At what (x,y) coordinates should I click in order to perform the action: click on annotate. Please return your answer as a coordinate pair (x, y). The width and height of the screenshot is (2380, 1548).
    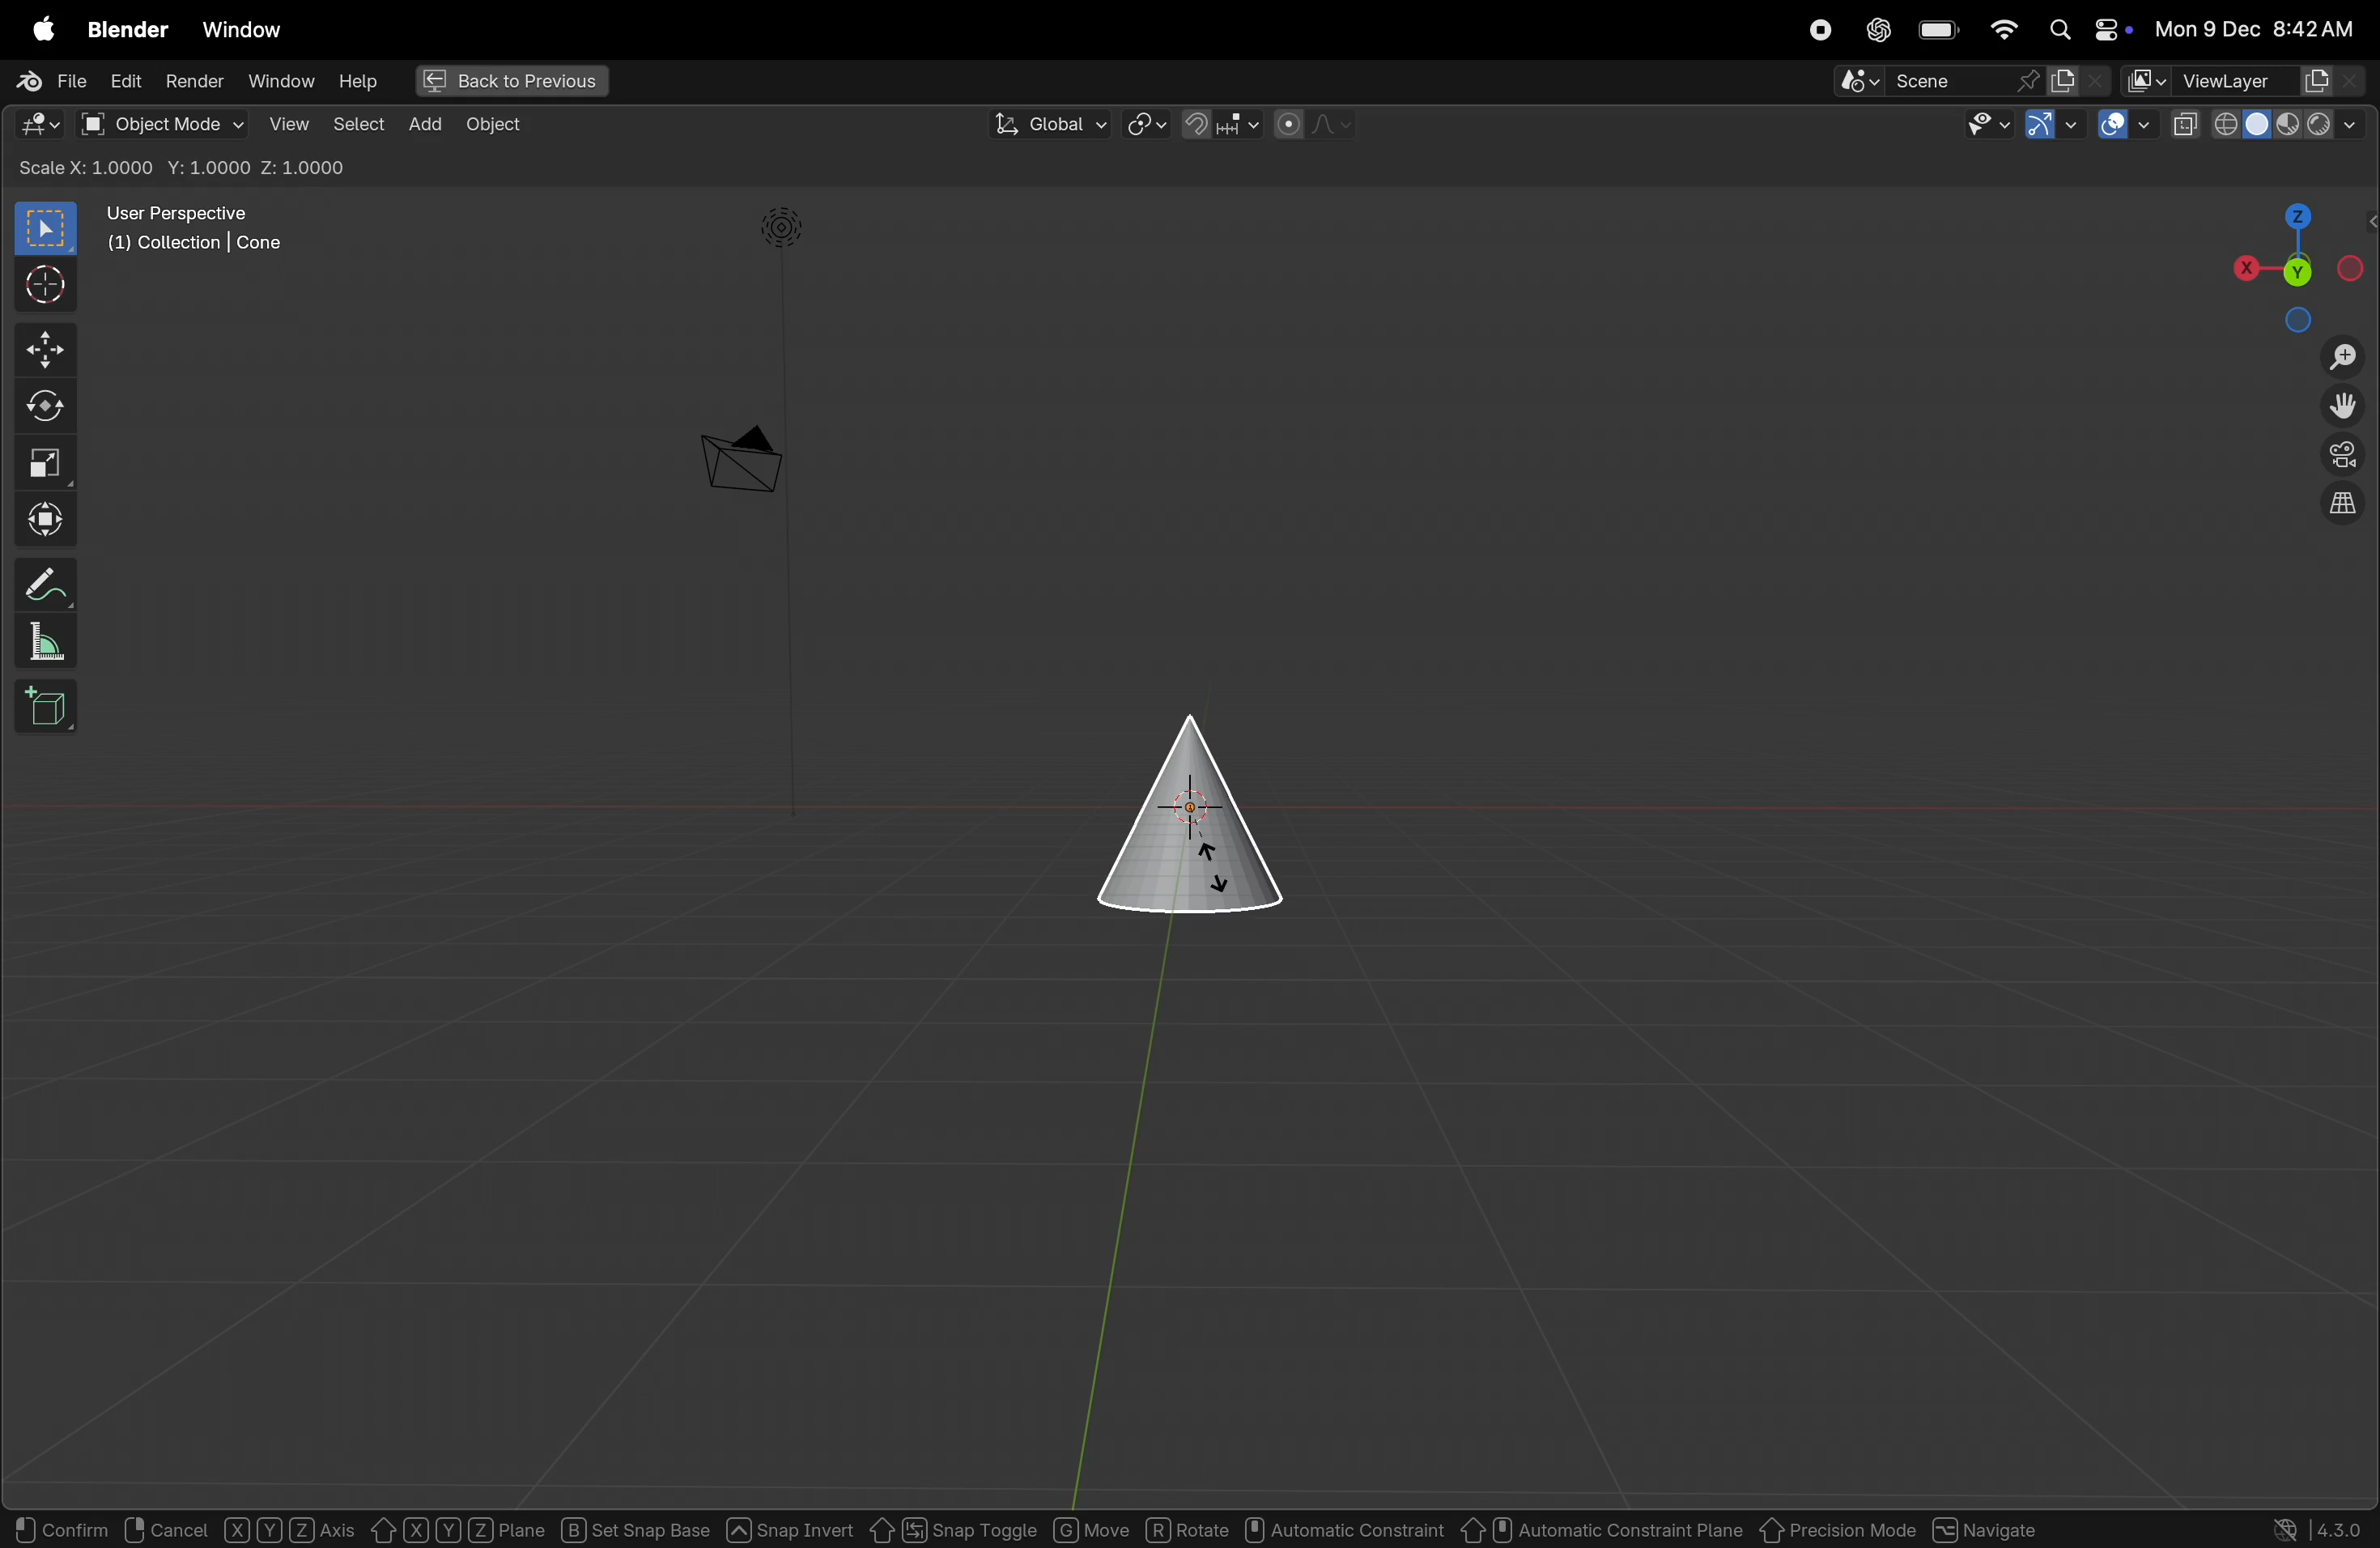
    Looking at the image, I should click on (39, 583).